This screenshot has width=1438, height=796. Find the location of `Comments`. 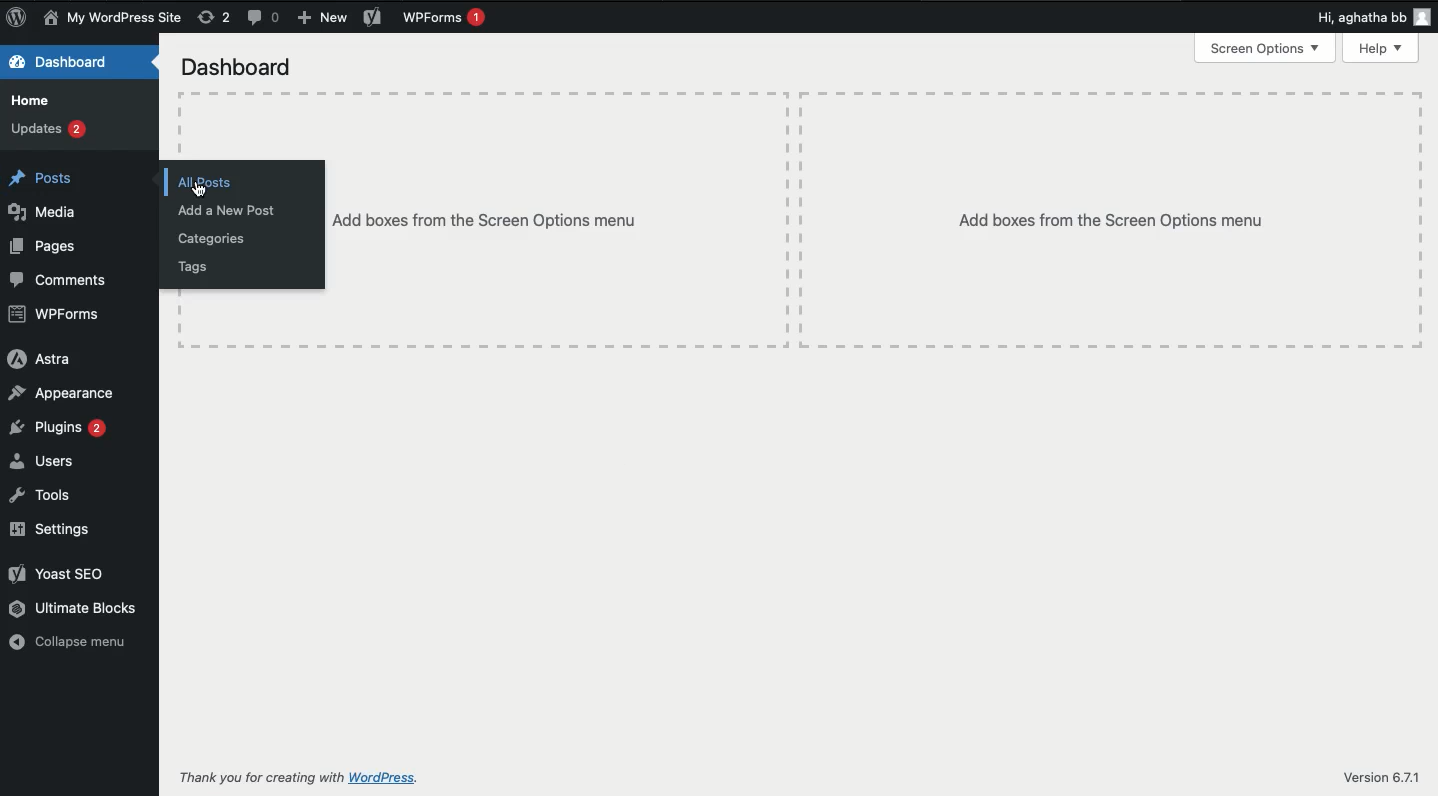

Comments is located at coordinates (59, 280).